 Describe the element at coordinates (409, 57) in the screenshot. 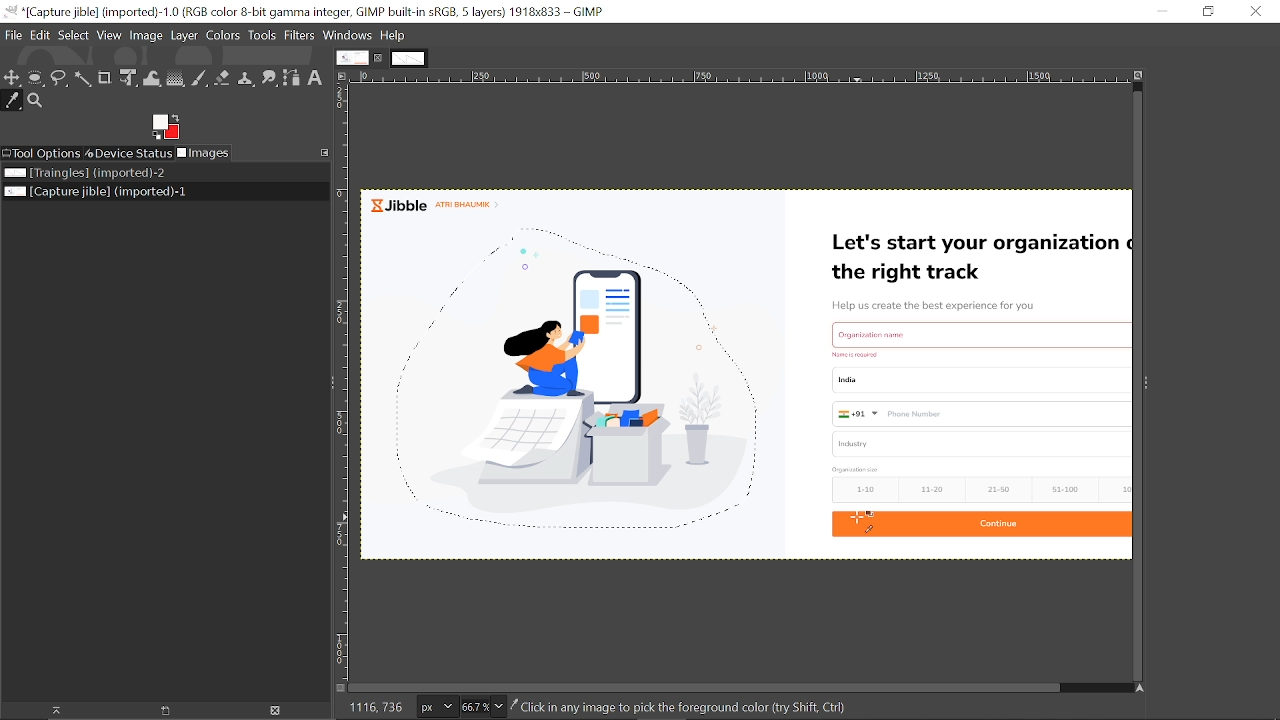

I see `Other tab` at that location.